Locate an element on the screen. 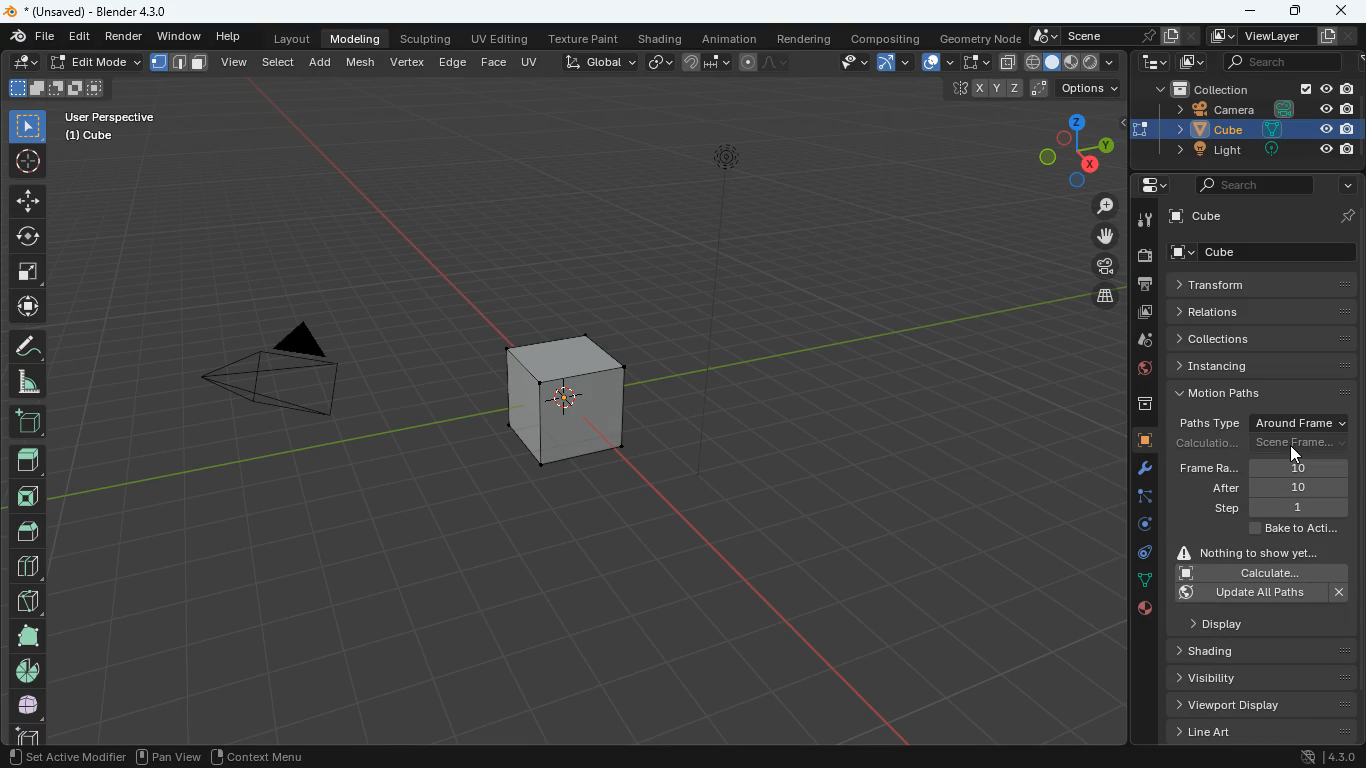  camera is located at coordinates (1256, 109).